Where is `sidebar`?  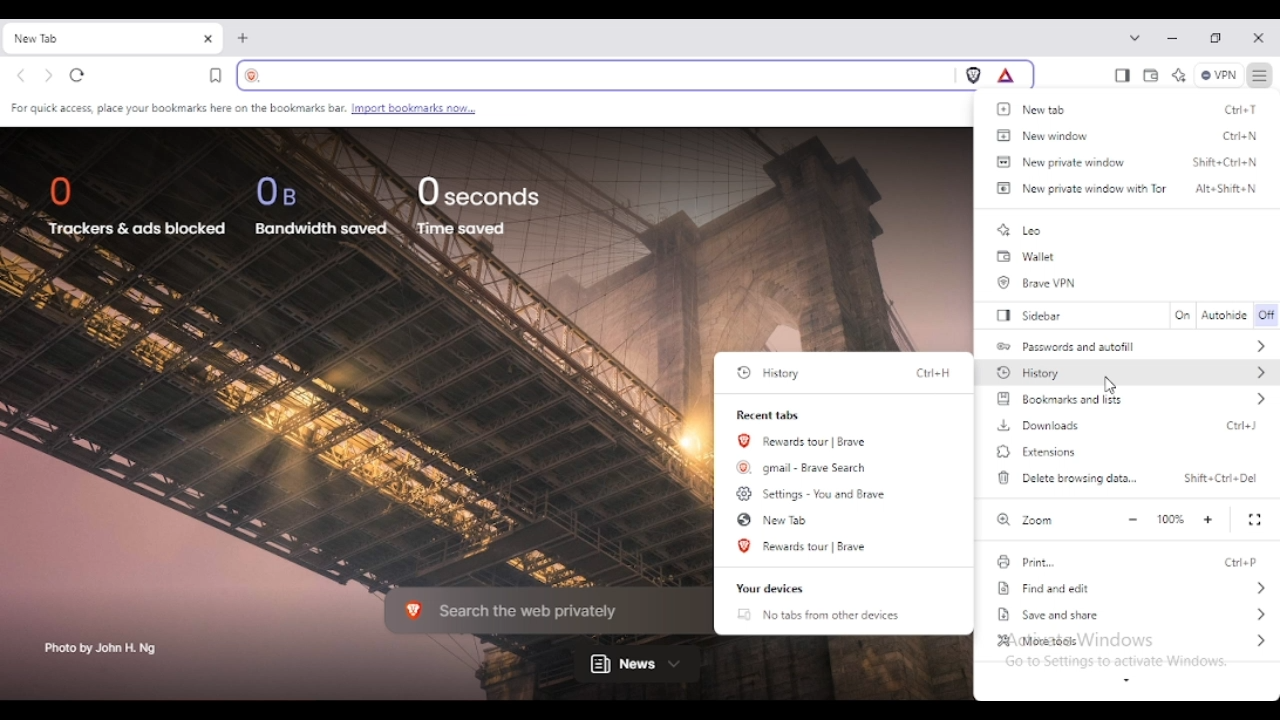
sidebar is located at coordinates (1034, 315).